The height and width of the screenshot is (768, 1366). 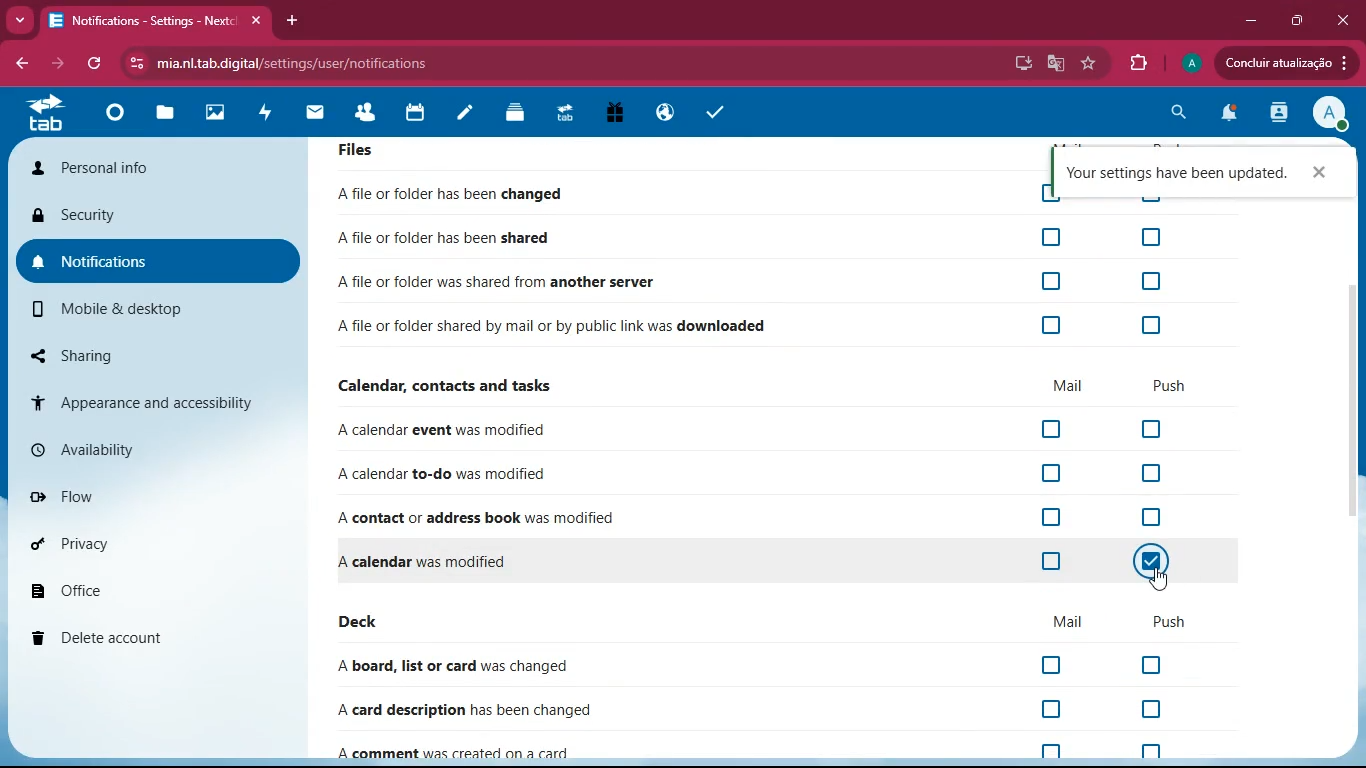 What do you see at coordinates (1152, 472) in the screenshot?
I see `off` at bounding box center [1152, 472].